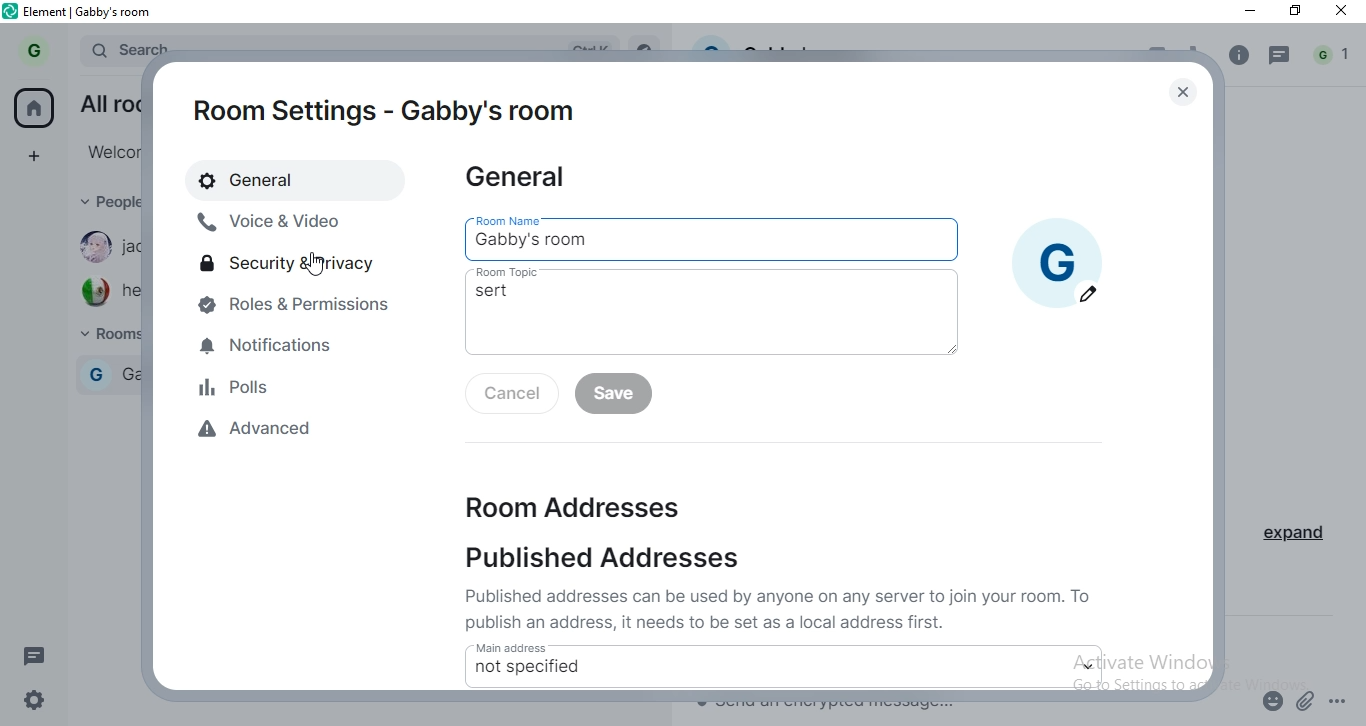  I want to click on voive & video, so click(305, 224).